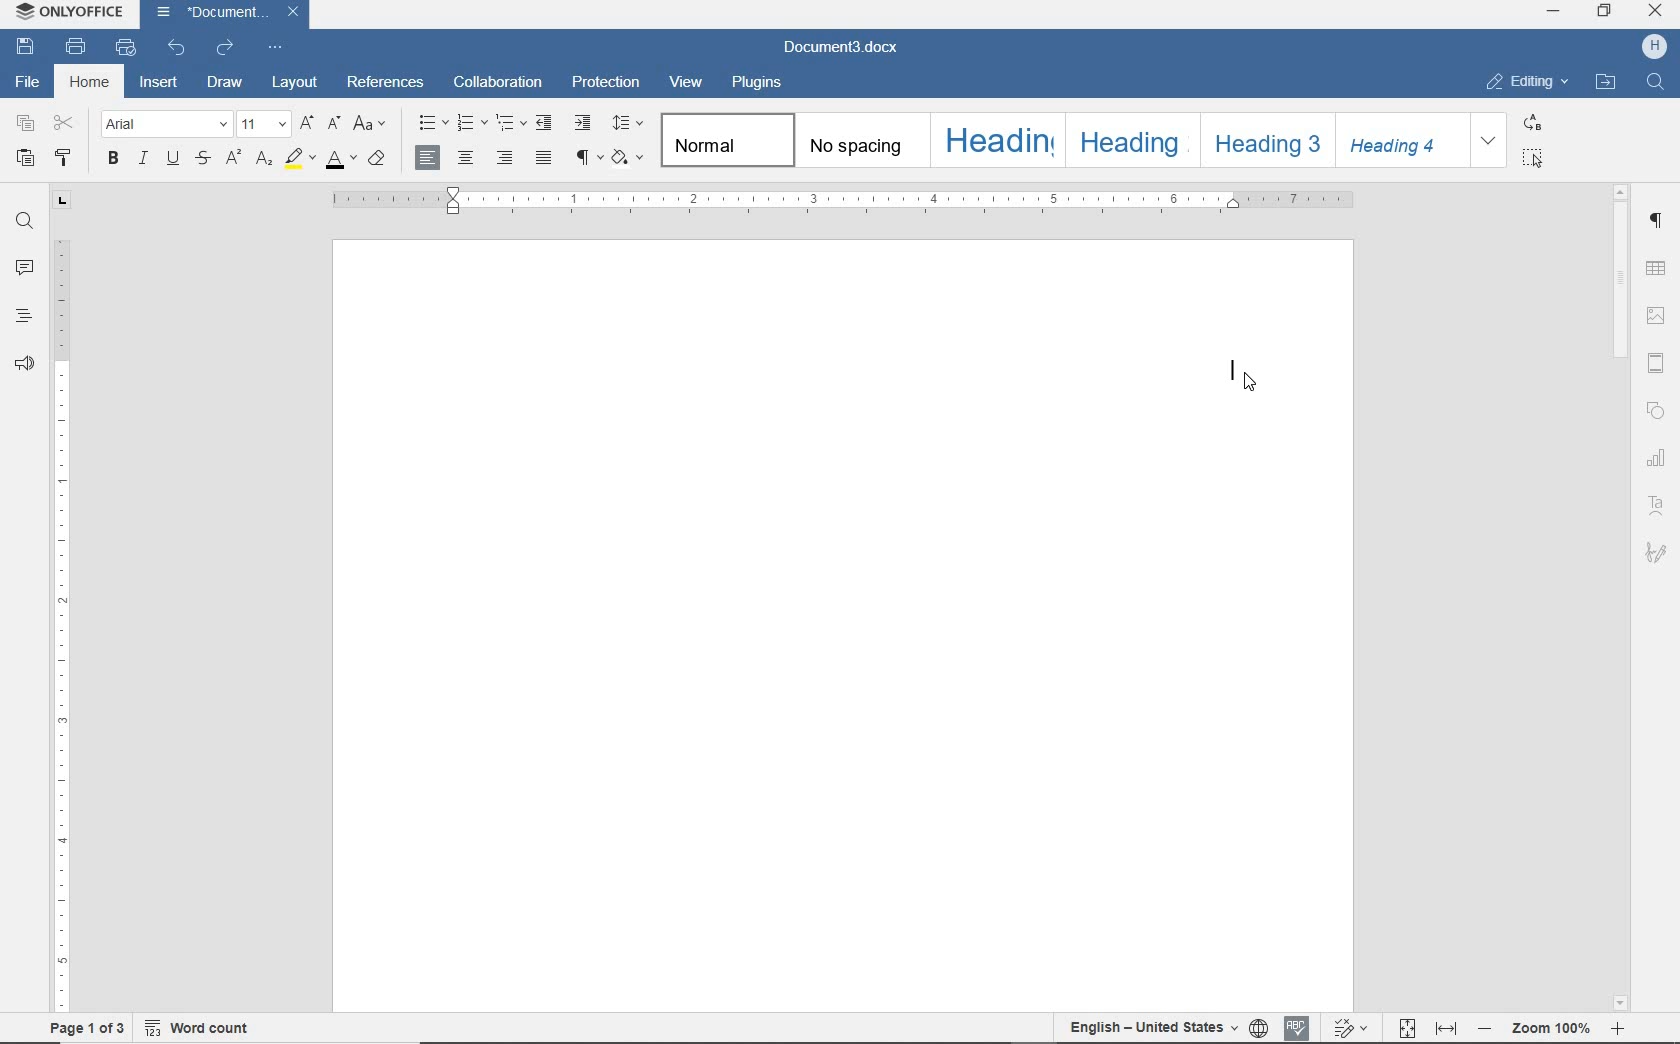 Image resolution: width=1680 pixels, height=1044 pixels. What do you see at coordinates (1658, 317) in the screenshot?
I see `IMAGE` at bounding box center [1658, 317].